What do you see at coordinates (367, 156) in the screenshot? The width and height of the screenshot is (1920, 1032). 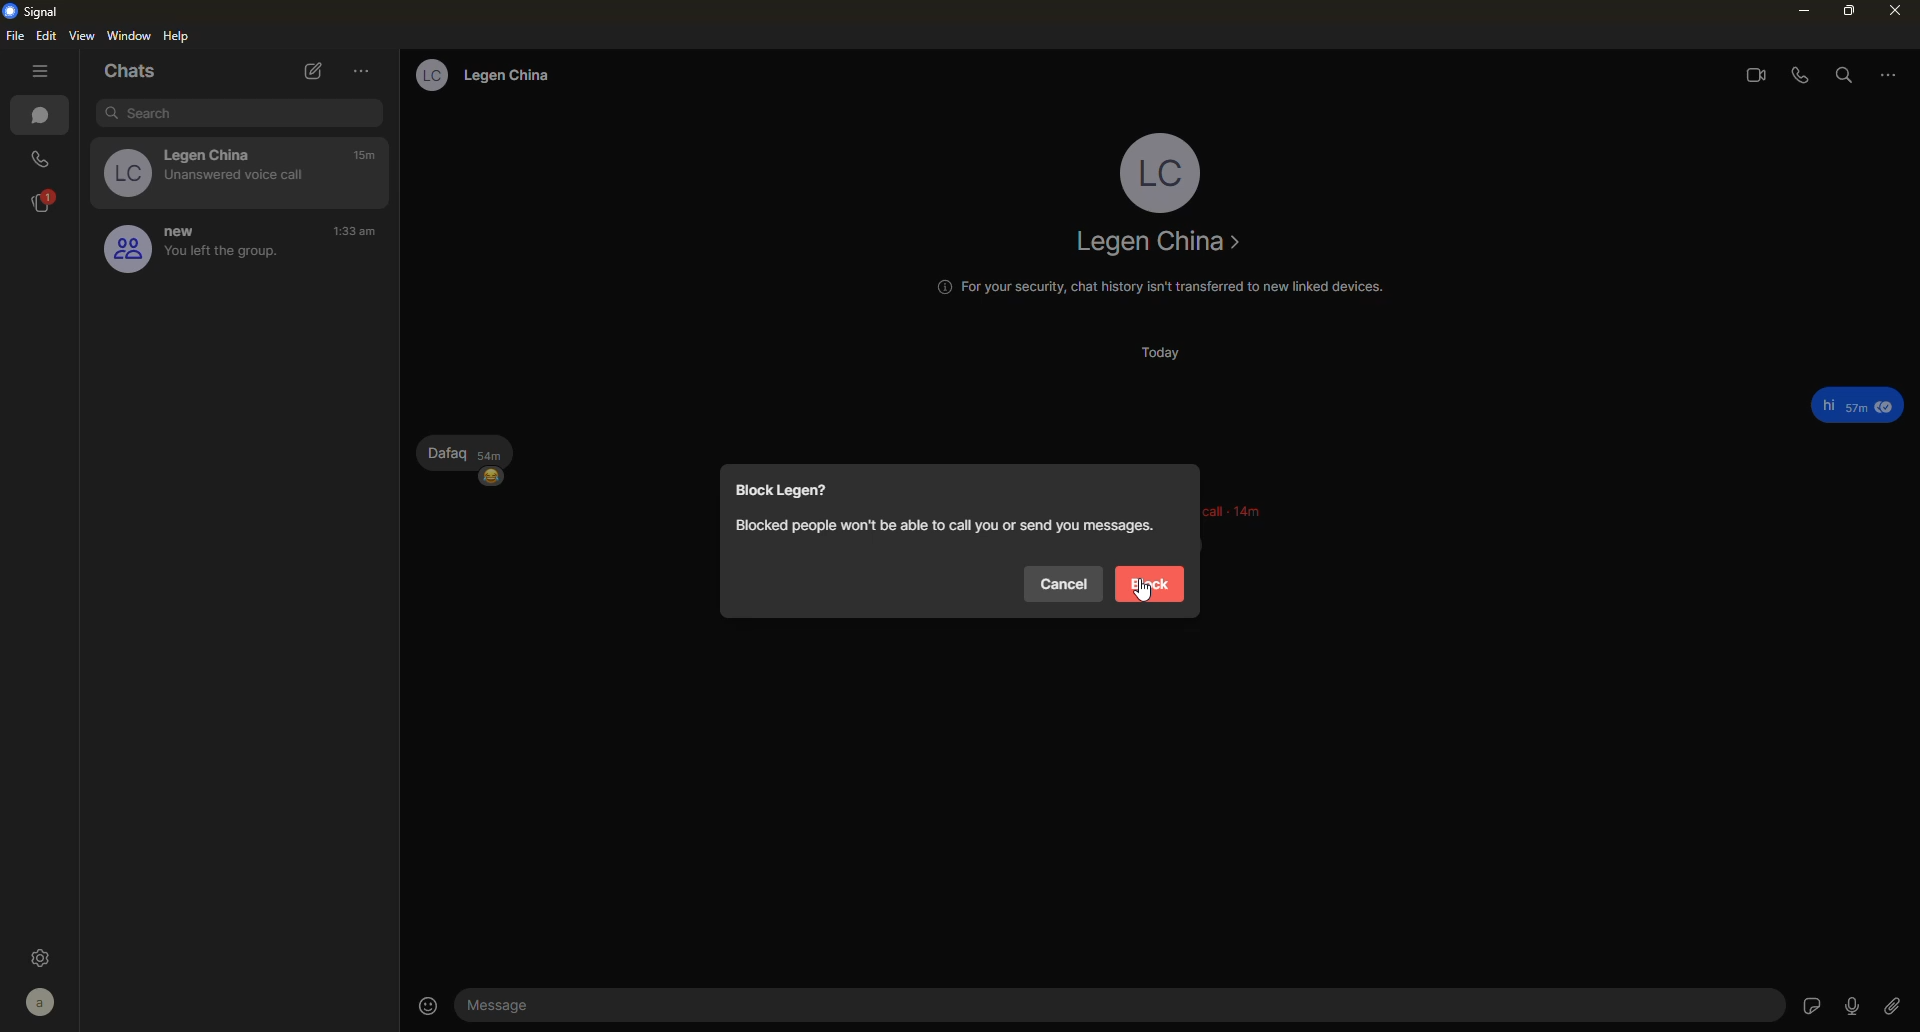 I see `time` at bounding box center [367, 156].